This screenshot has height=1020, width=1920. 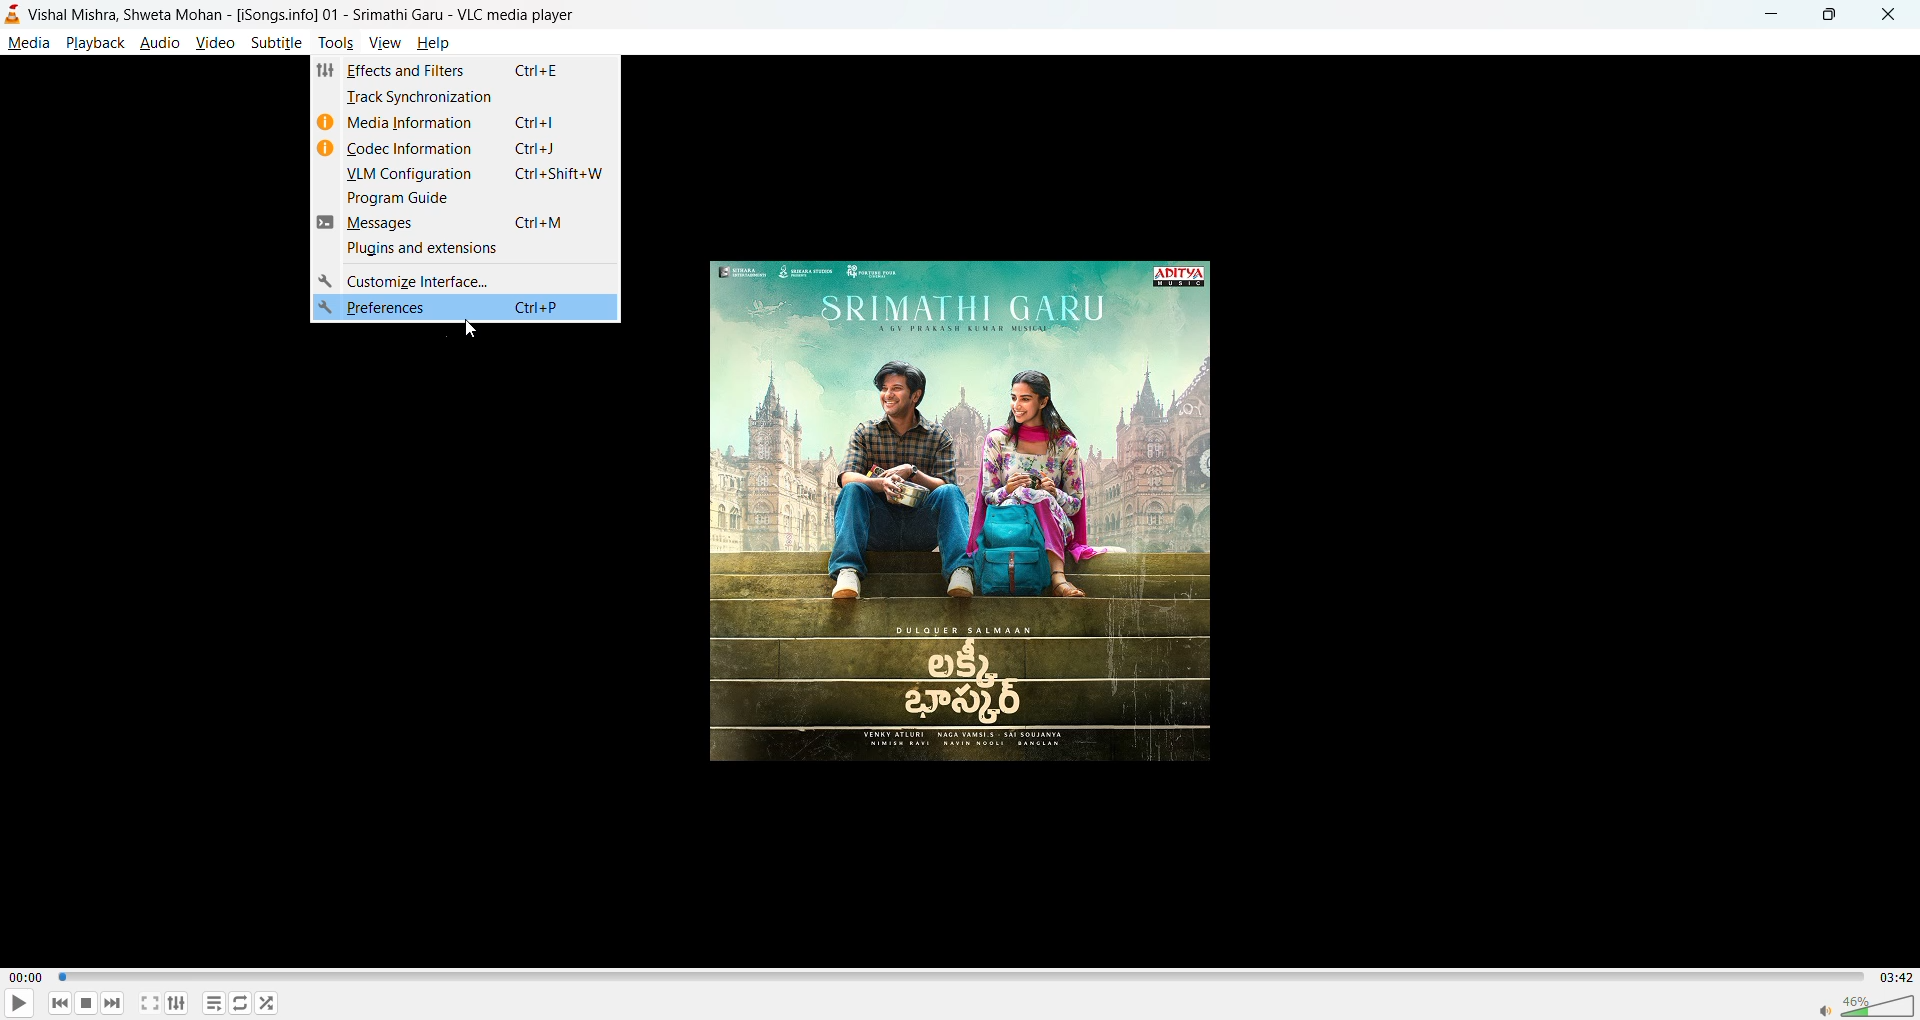 What do you see at coordinates (83, 1003) in the screenshot?
I see `stop` at bounding box center [83, 1003].